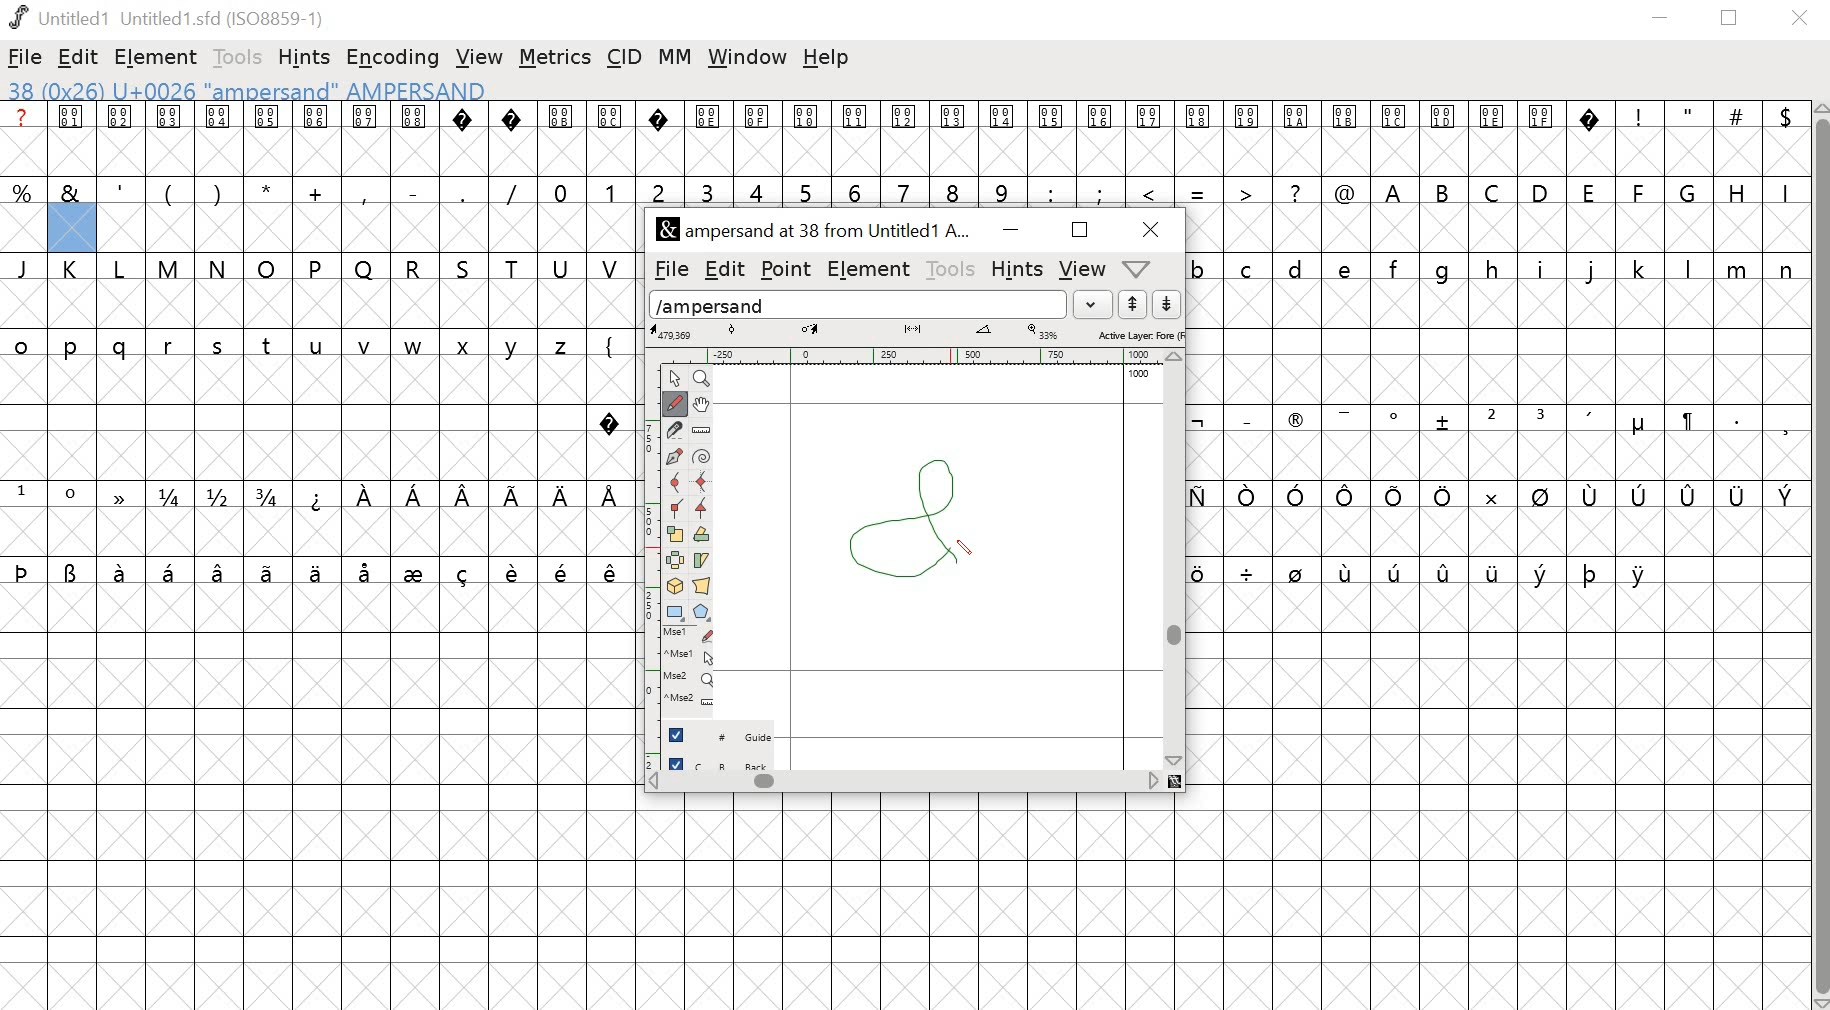 The width and height of the screenshot is (1830, 1010). Describe the element at coordinates (122, 496) in the screenshot. I see `symbol` at that location.